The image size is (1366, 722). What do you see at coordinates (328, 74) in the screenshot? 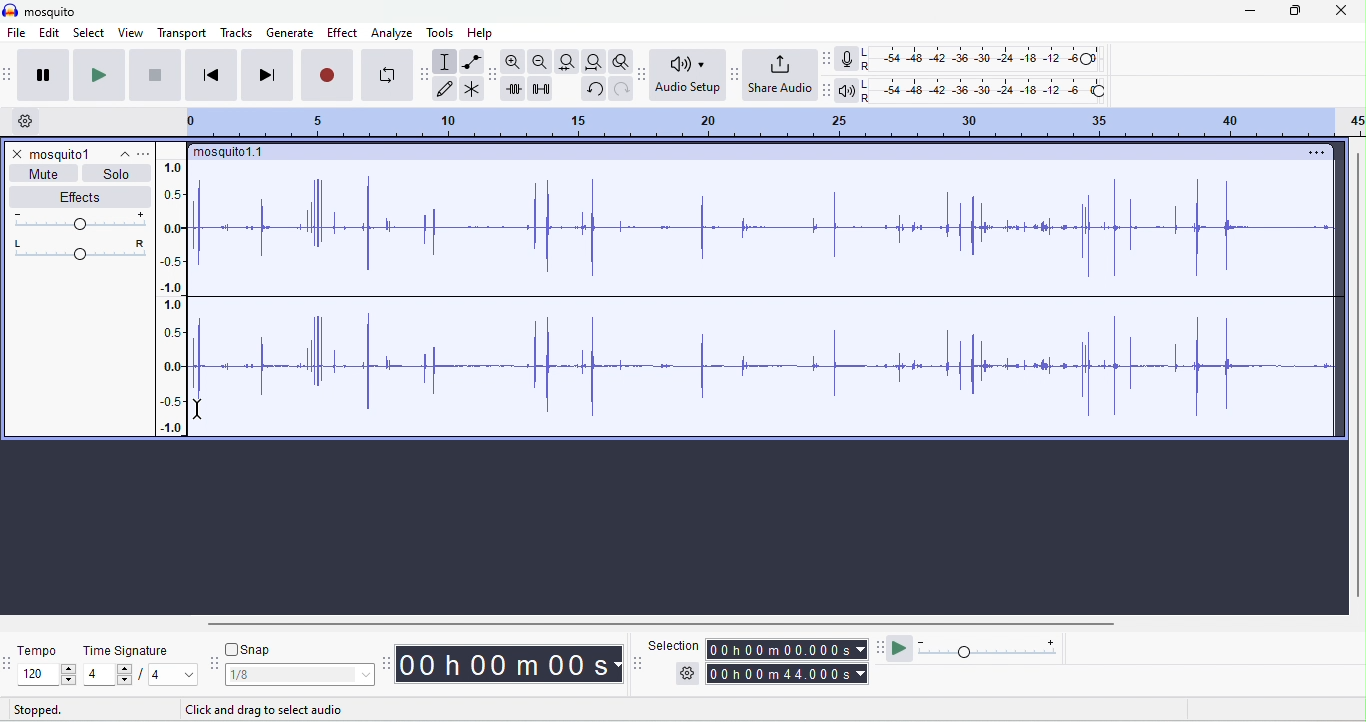
I see `record` at bounding box center [328, 74].